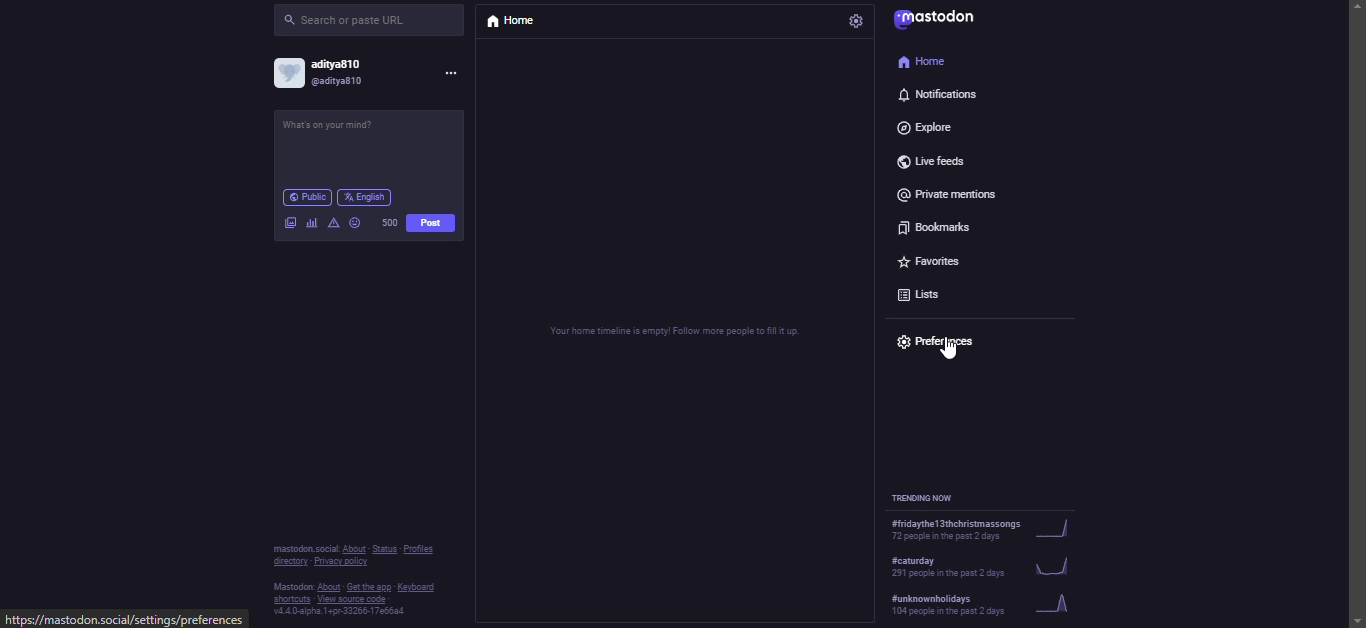 This screenshot has height=628, width=1366. I want to click on post, so click(433, 223).